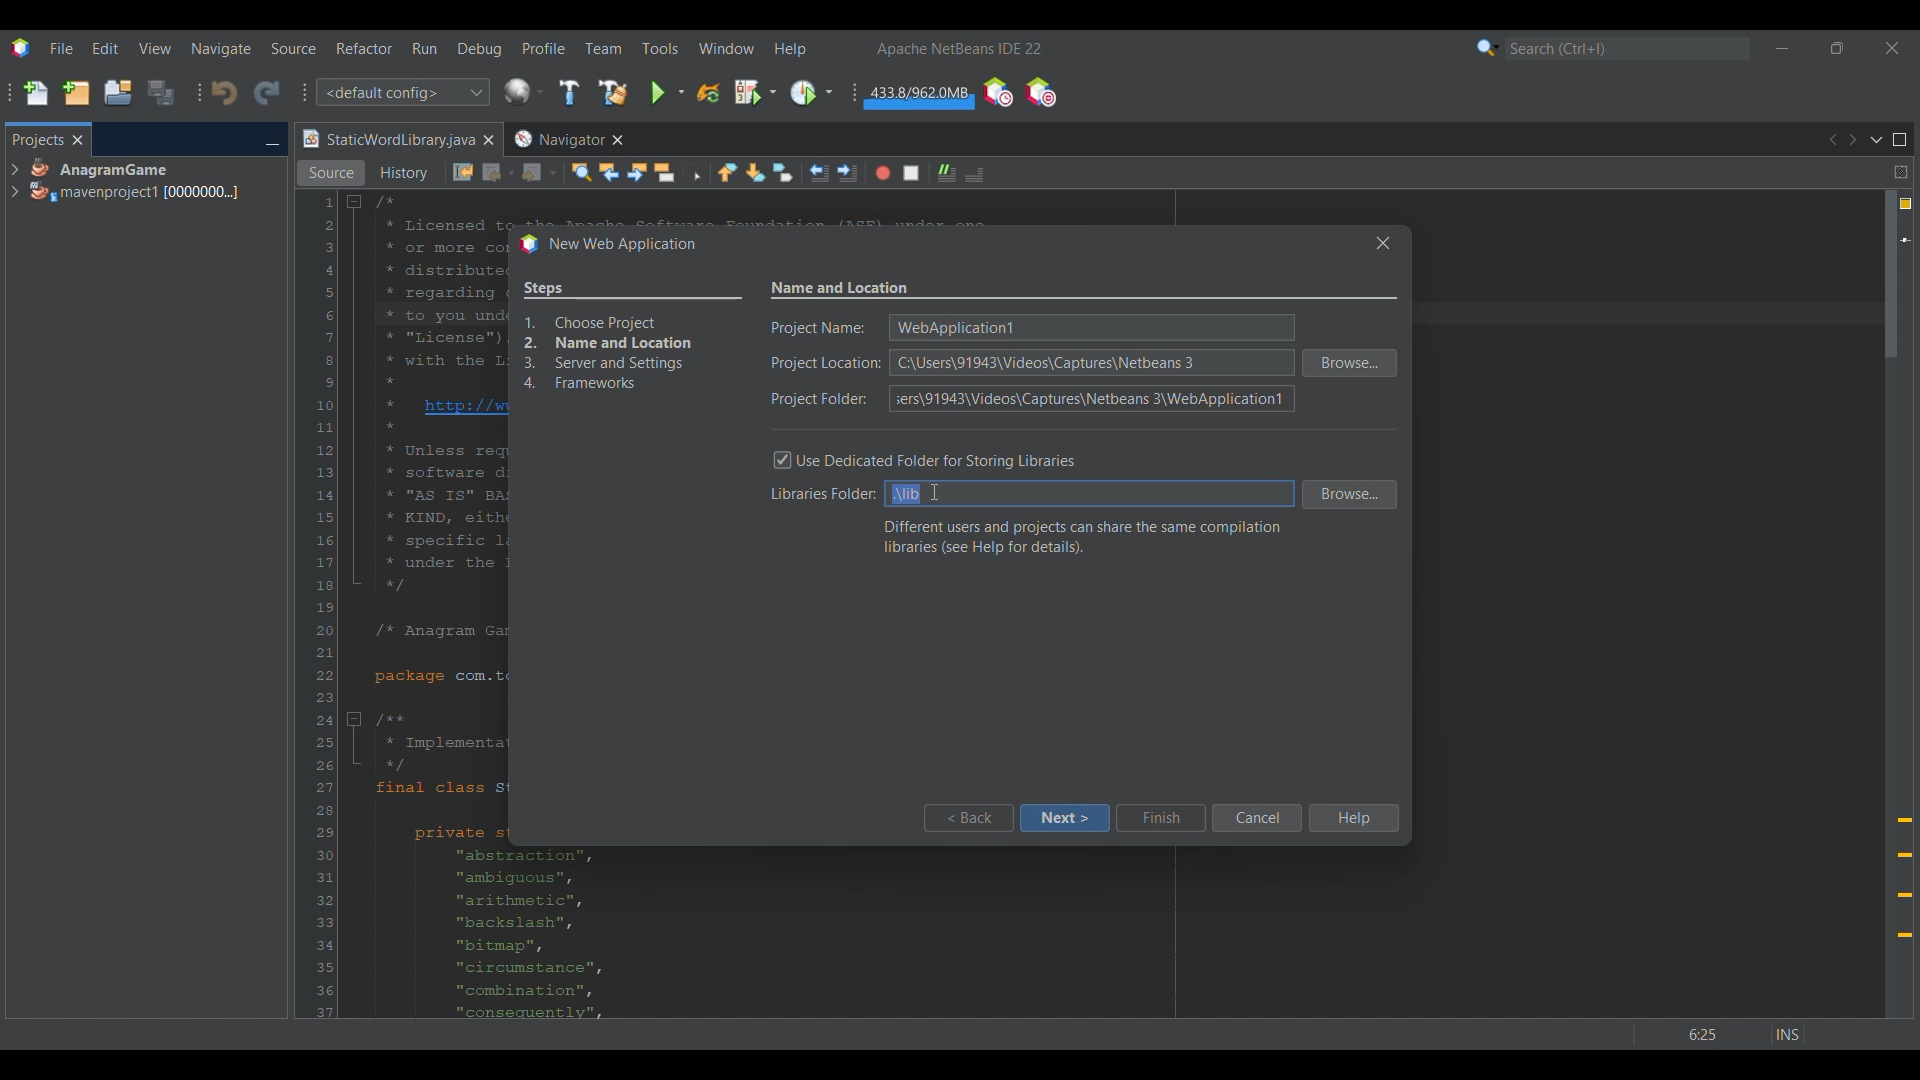  I want to click on Profile menu, so click(544, 48).